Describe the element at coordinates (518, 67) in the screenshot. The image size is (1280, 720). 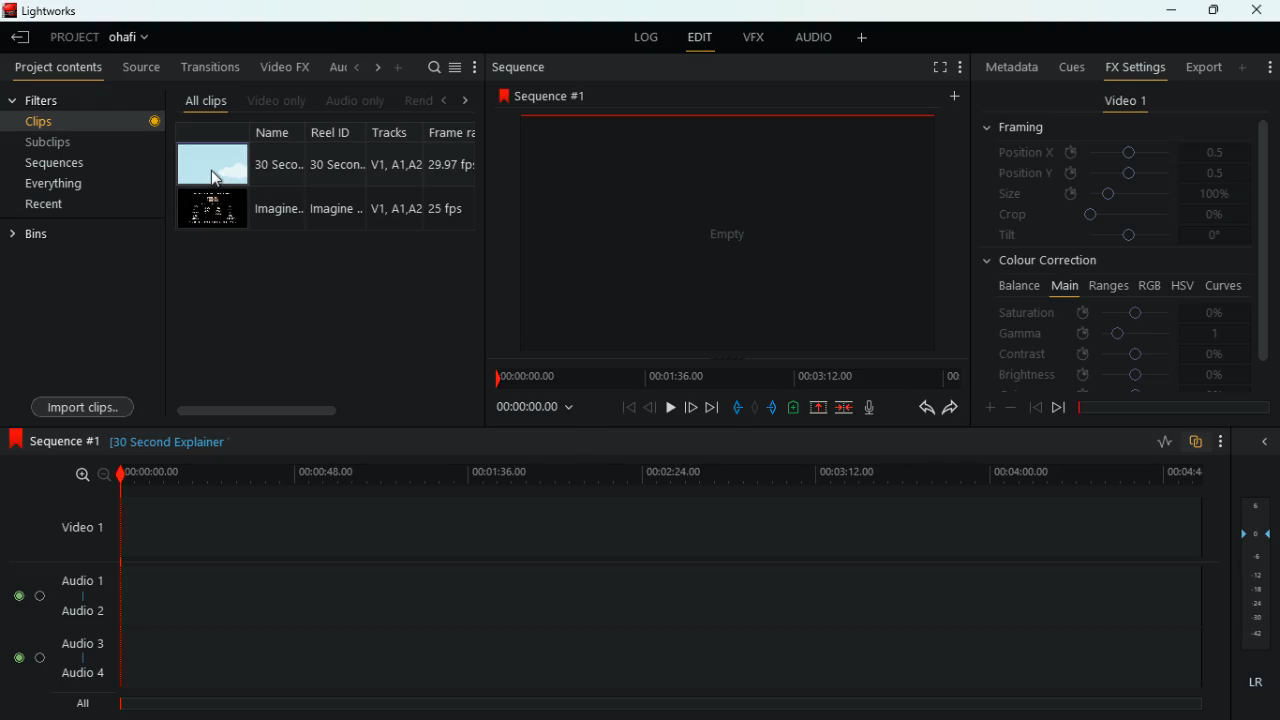
I see `sequence` at that location.